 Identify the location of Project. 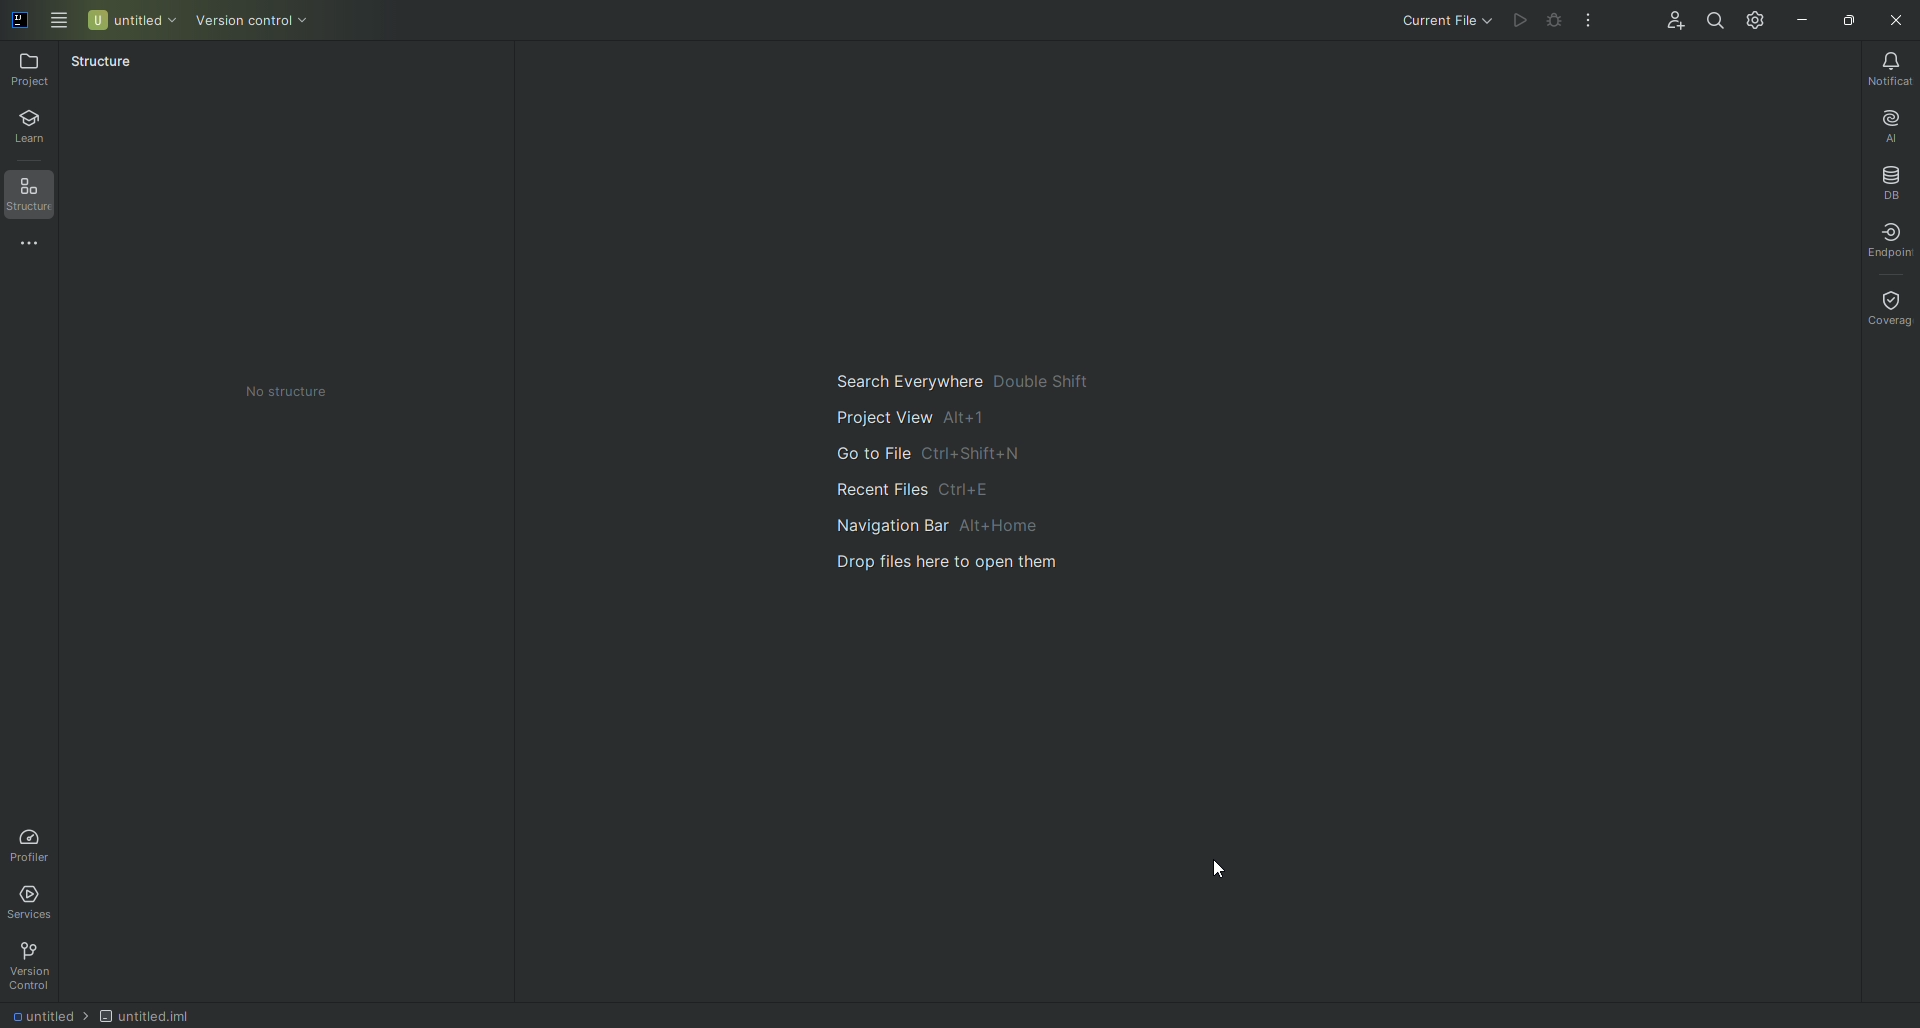
(29, 72).